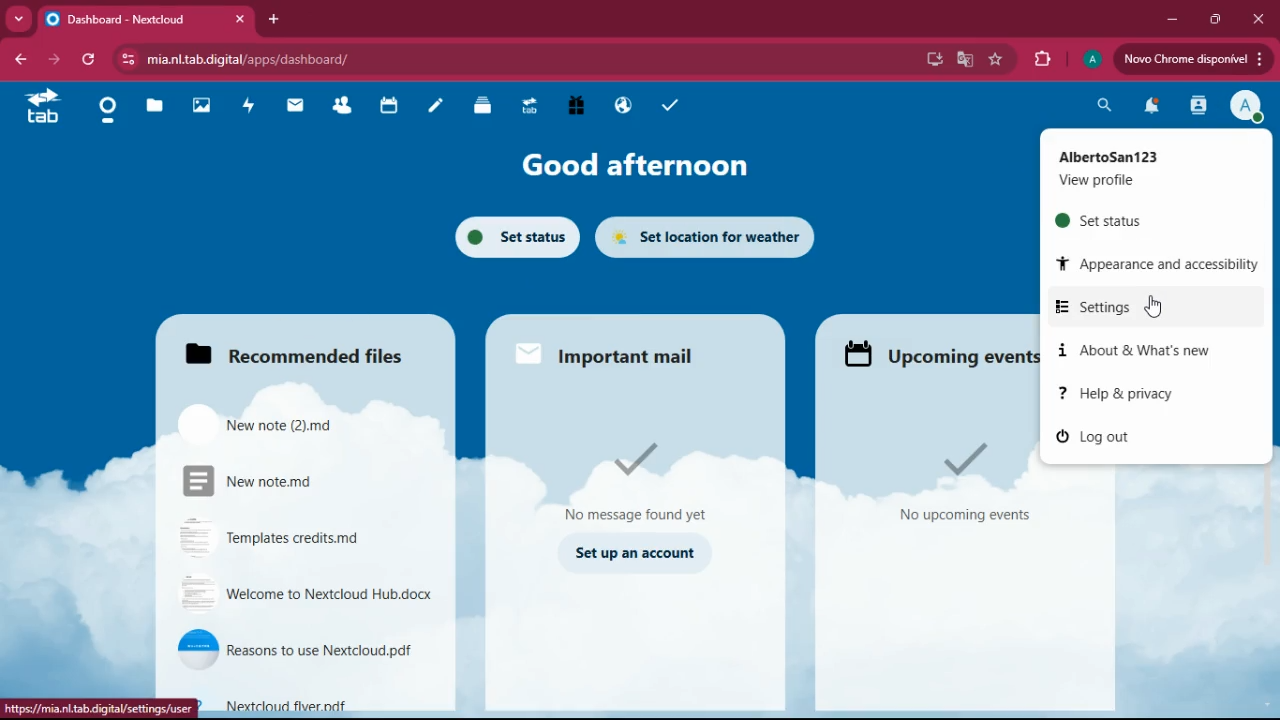 This screenshot has width=1280, height=720. Describe the element at coordinates (1096, 181) in the screenshot. I see `profile` at that location.